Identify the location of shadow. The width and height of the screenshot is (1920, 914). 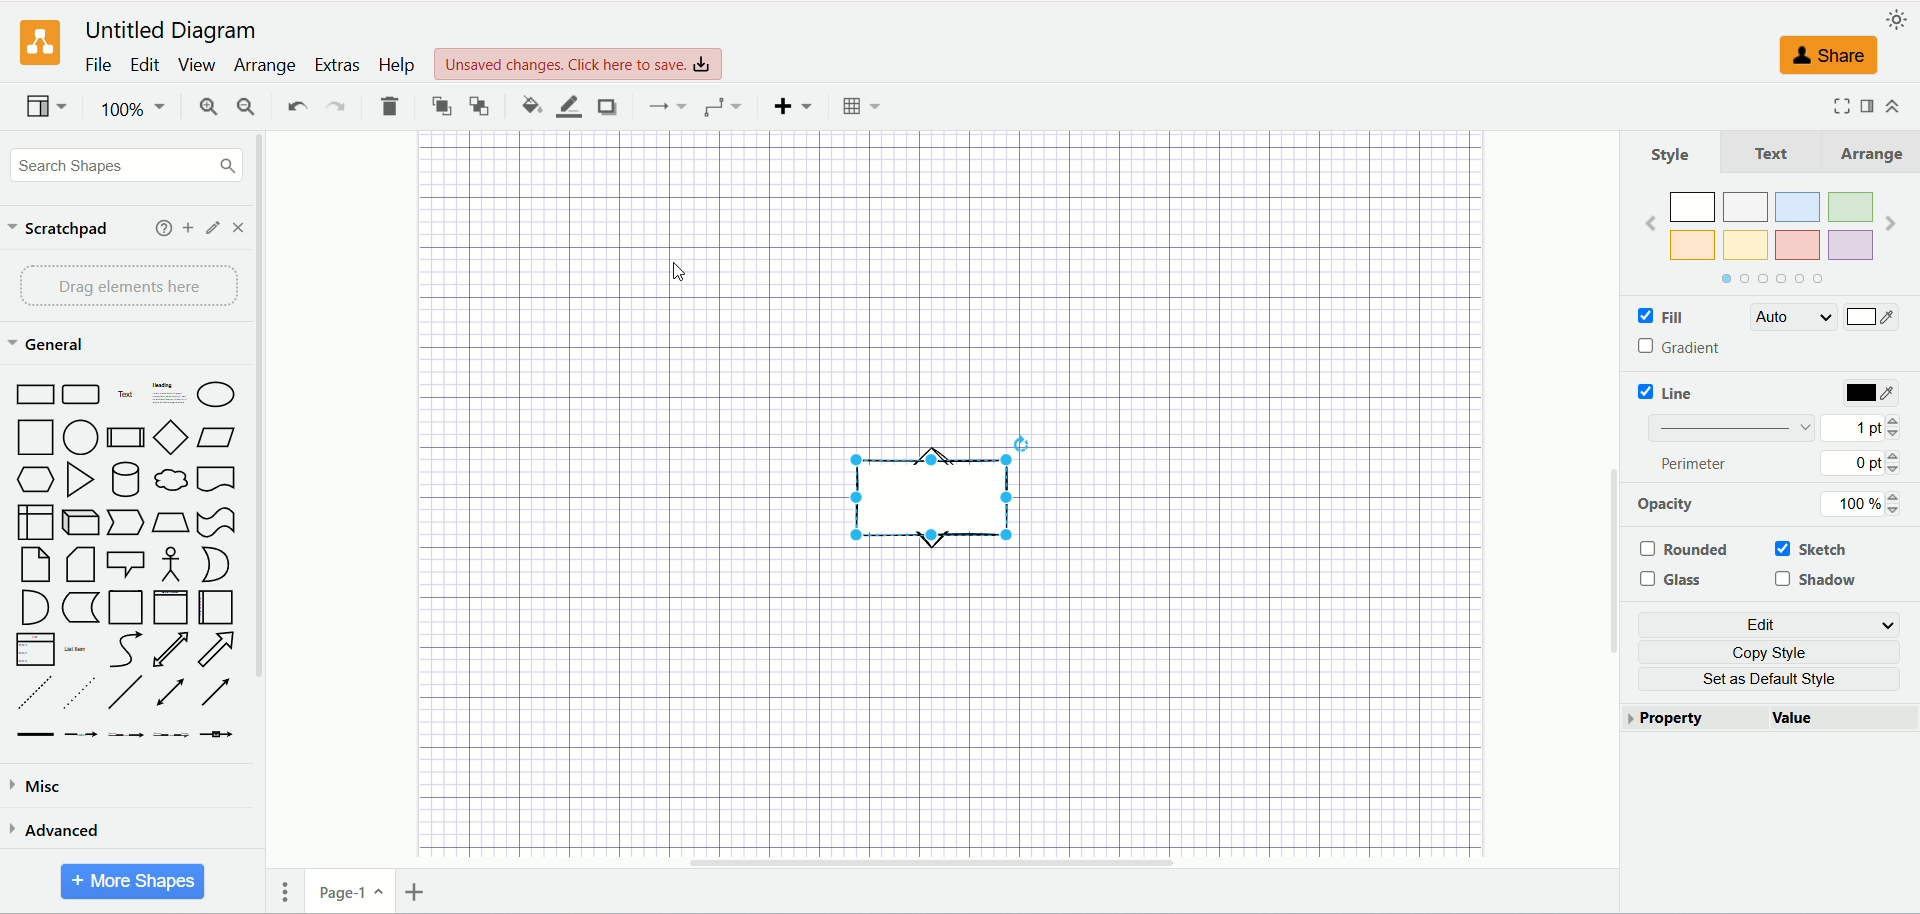
(1817, 582).